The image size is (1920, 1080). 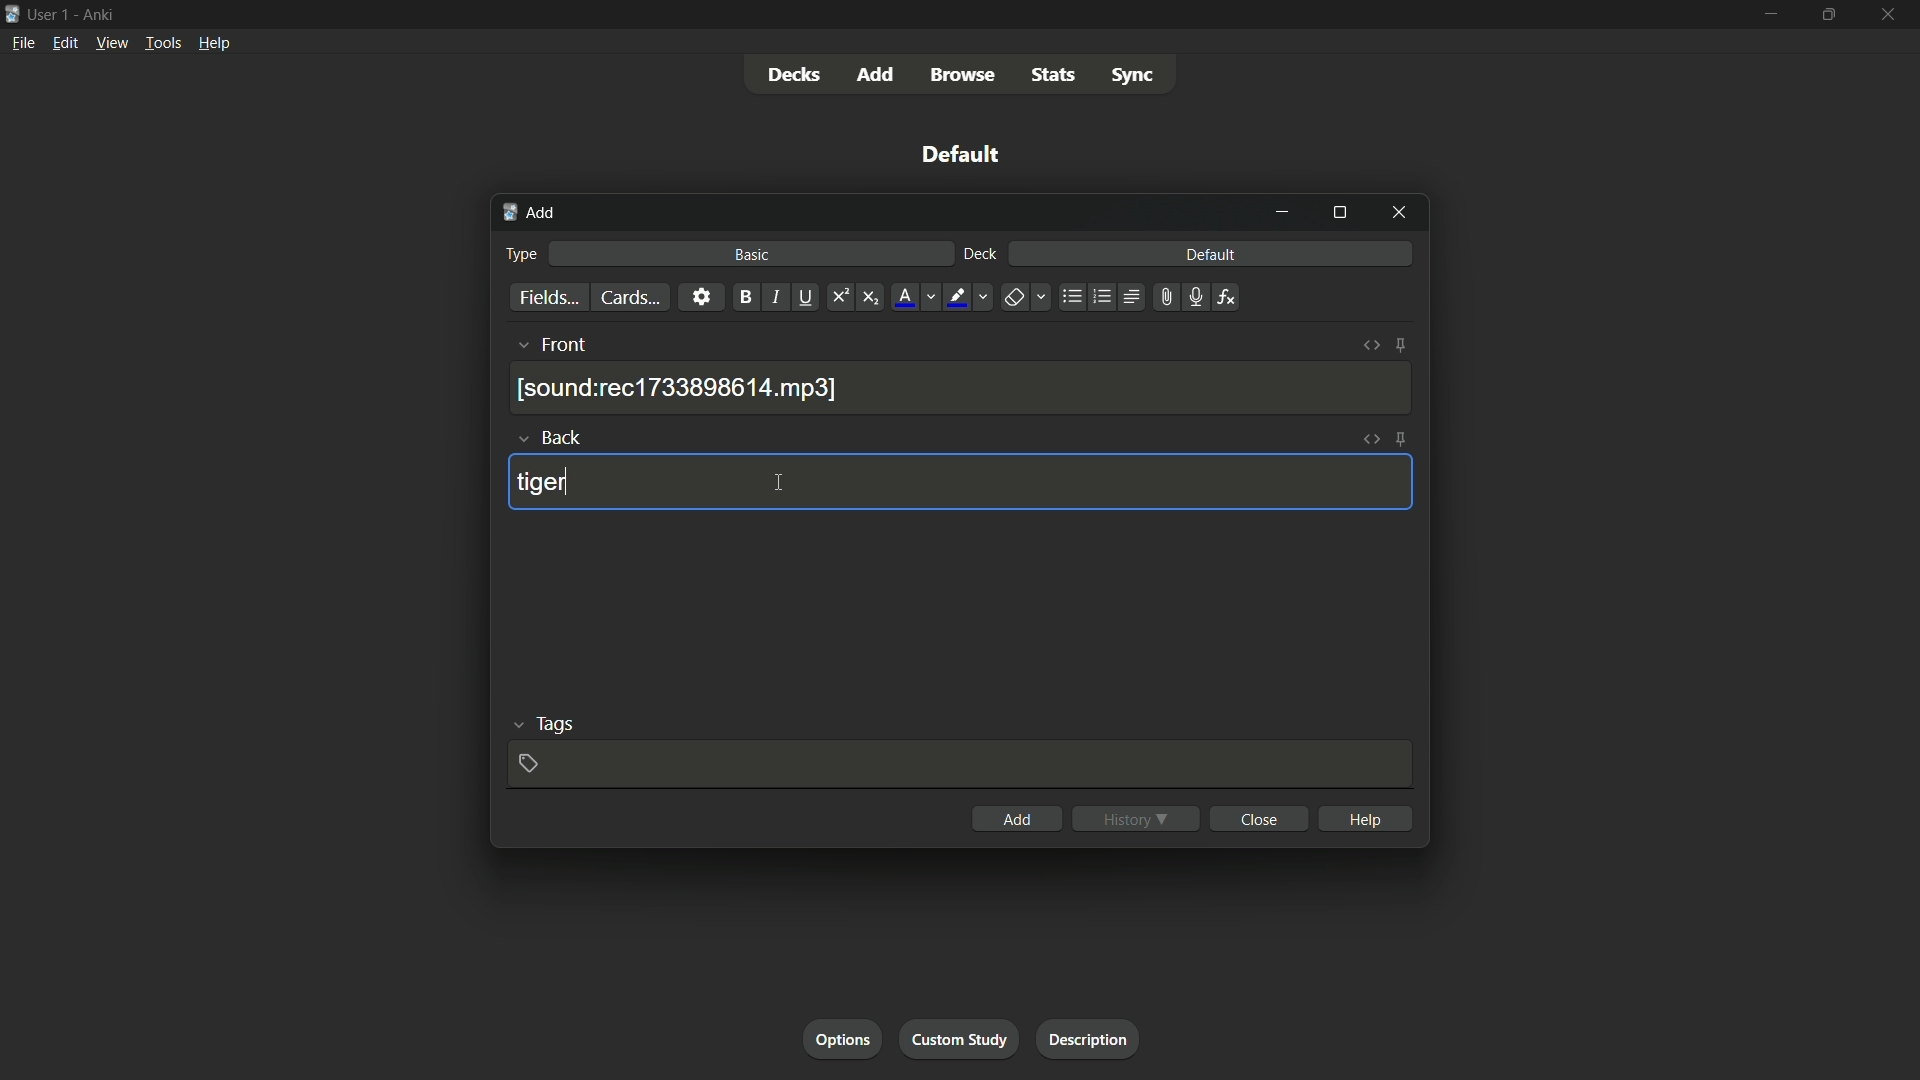 What do you see at coordinates (213, 43) in the screenshot?
I see `help menu` at bounding box center [213, 43].